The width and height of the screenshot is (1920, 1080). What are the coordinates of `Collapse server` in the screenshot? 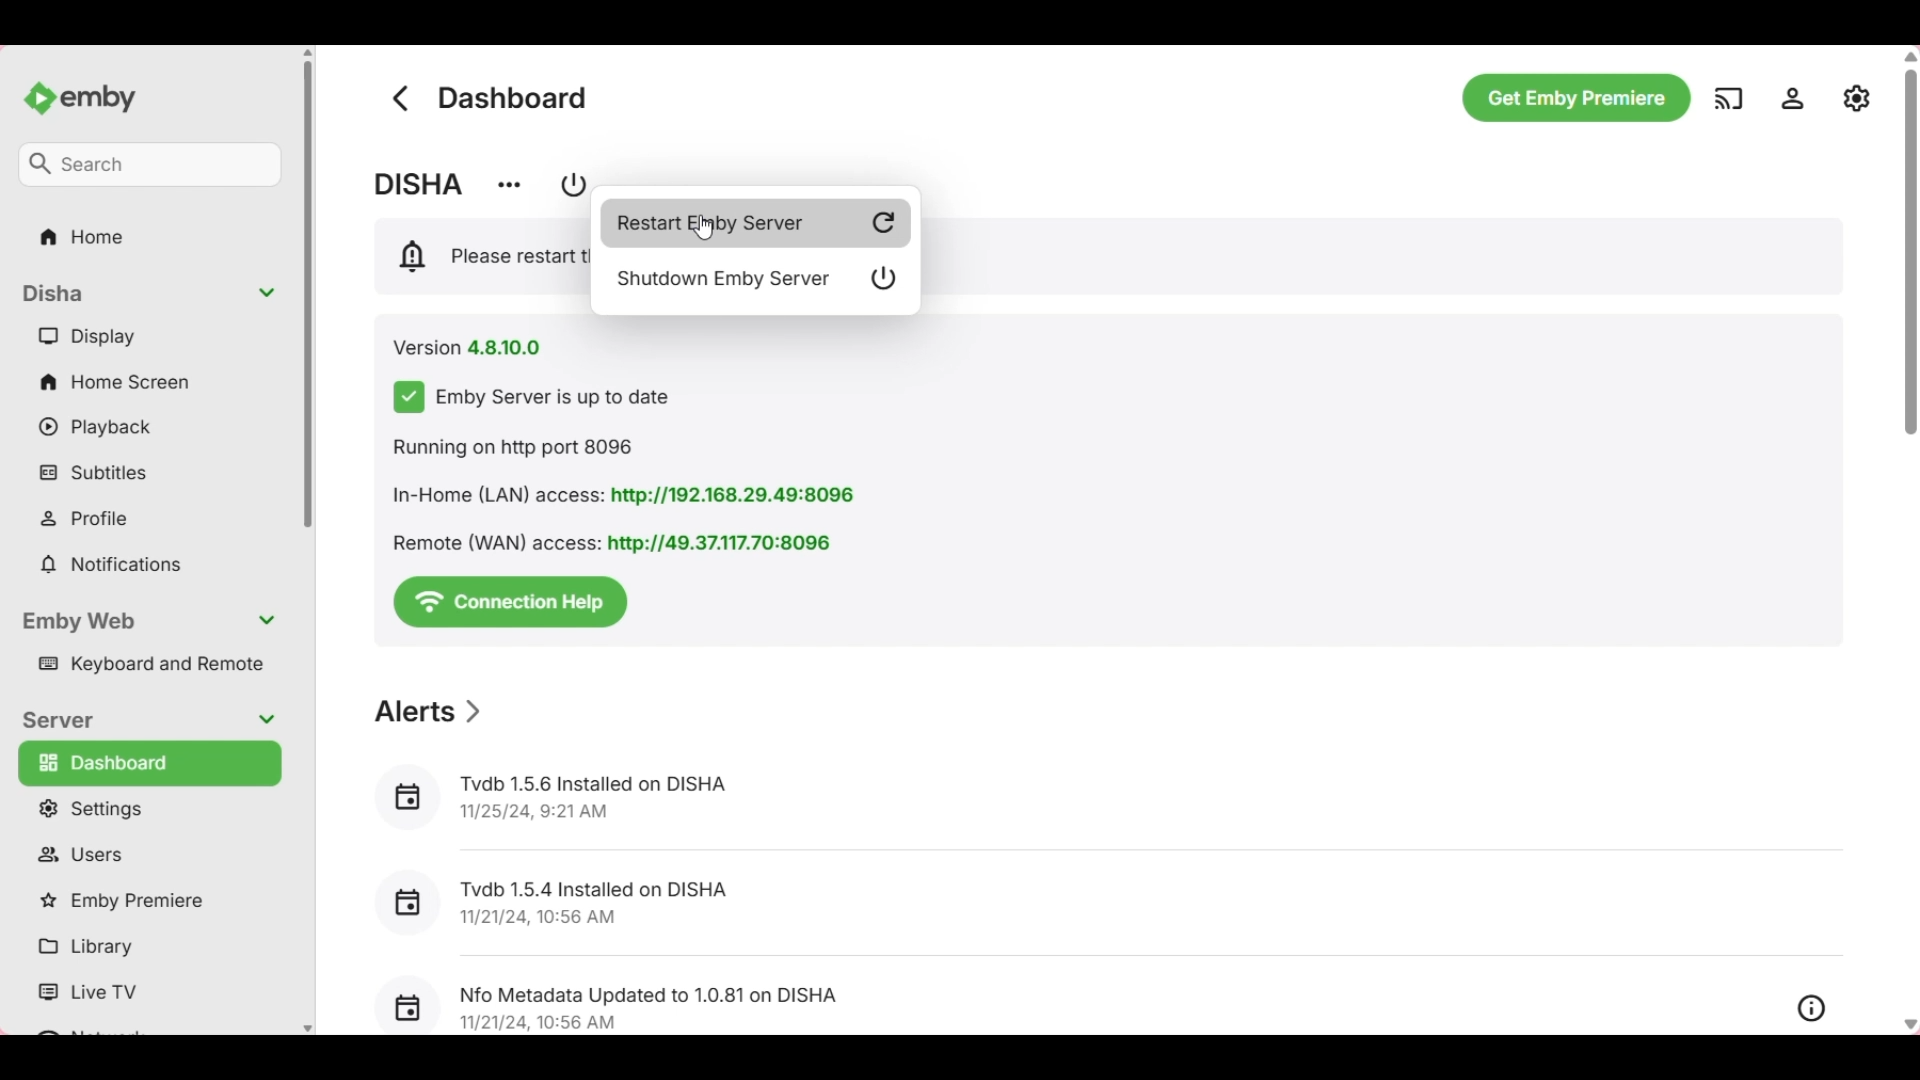 It's located at (146, 721).